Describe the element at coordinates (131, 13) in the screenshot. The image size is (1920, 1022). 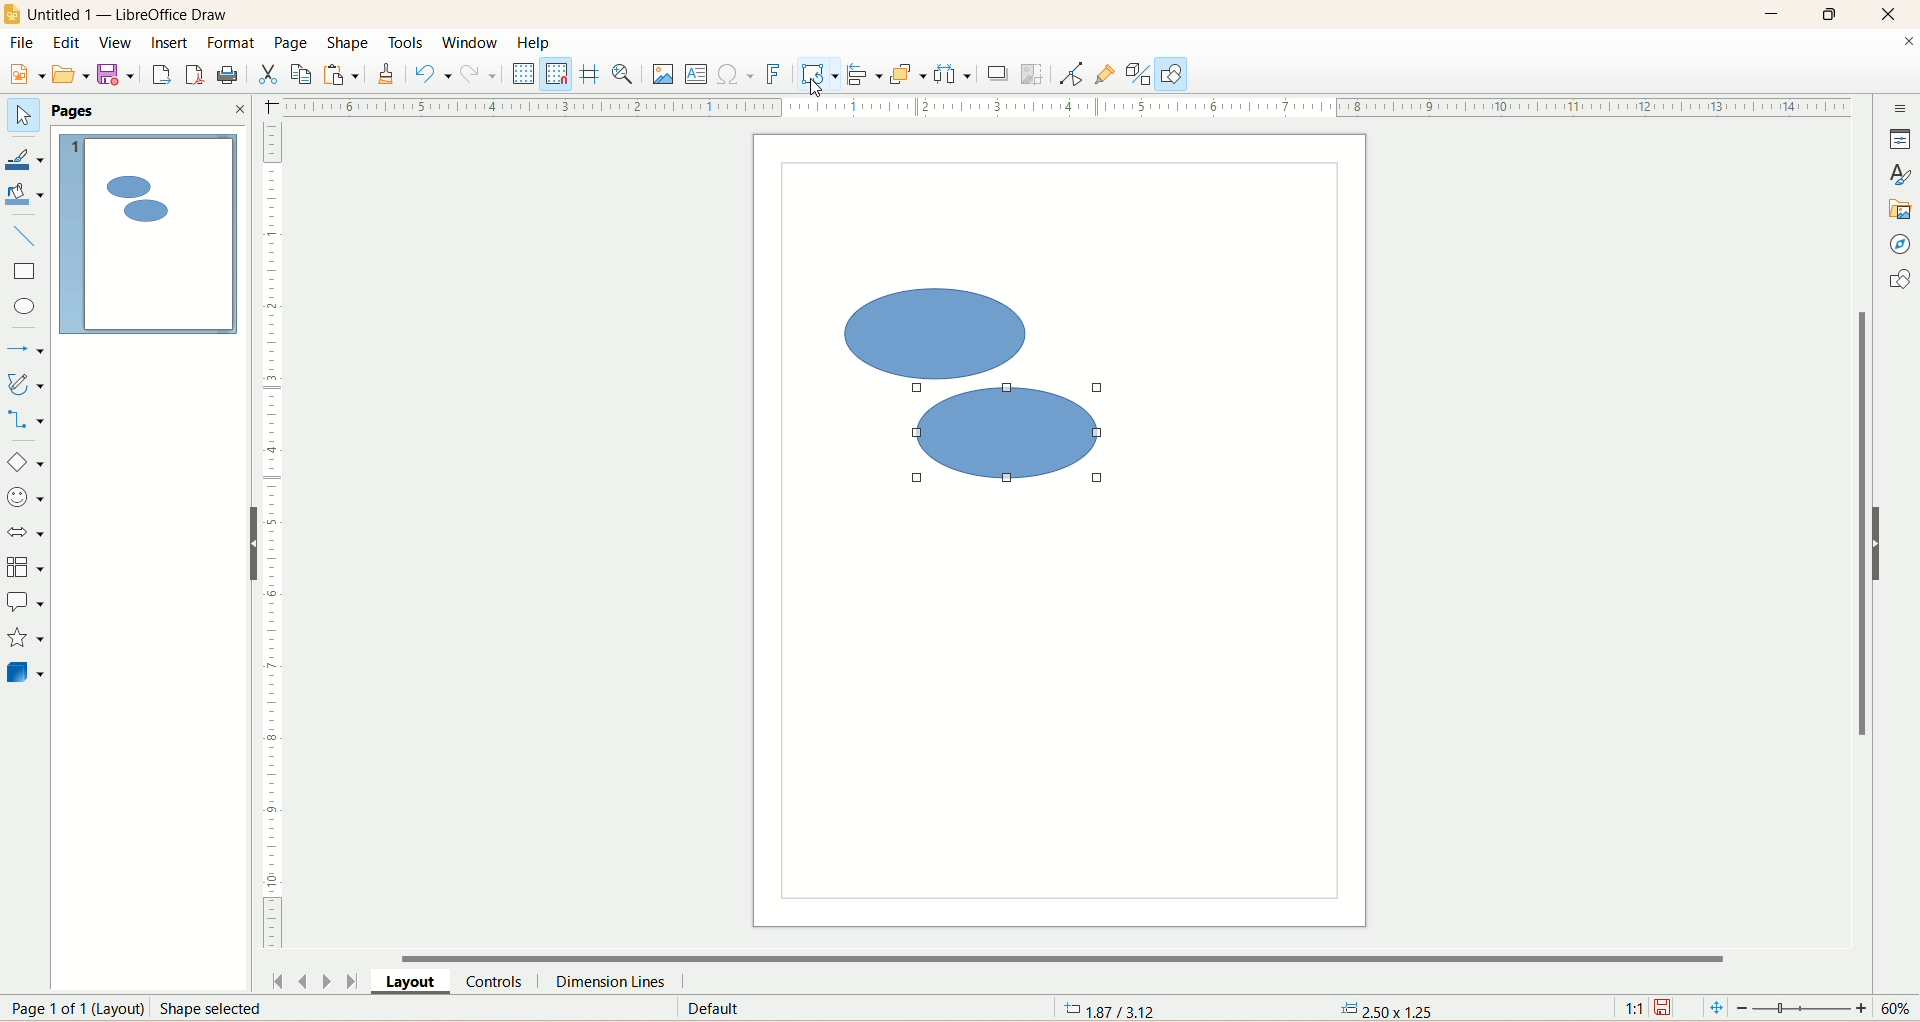
I see `title` at that location.